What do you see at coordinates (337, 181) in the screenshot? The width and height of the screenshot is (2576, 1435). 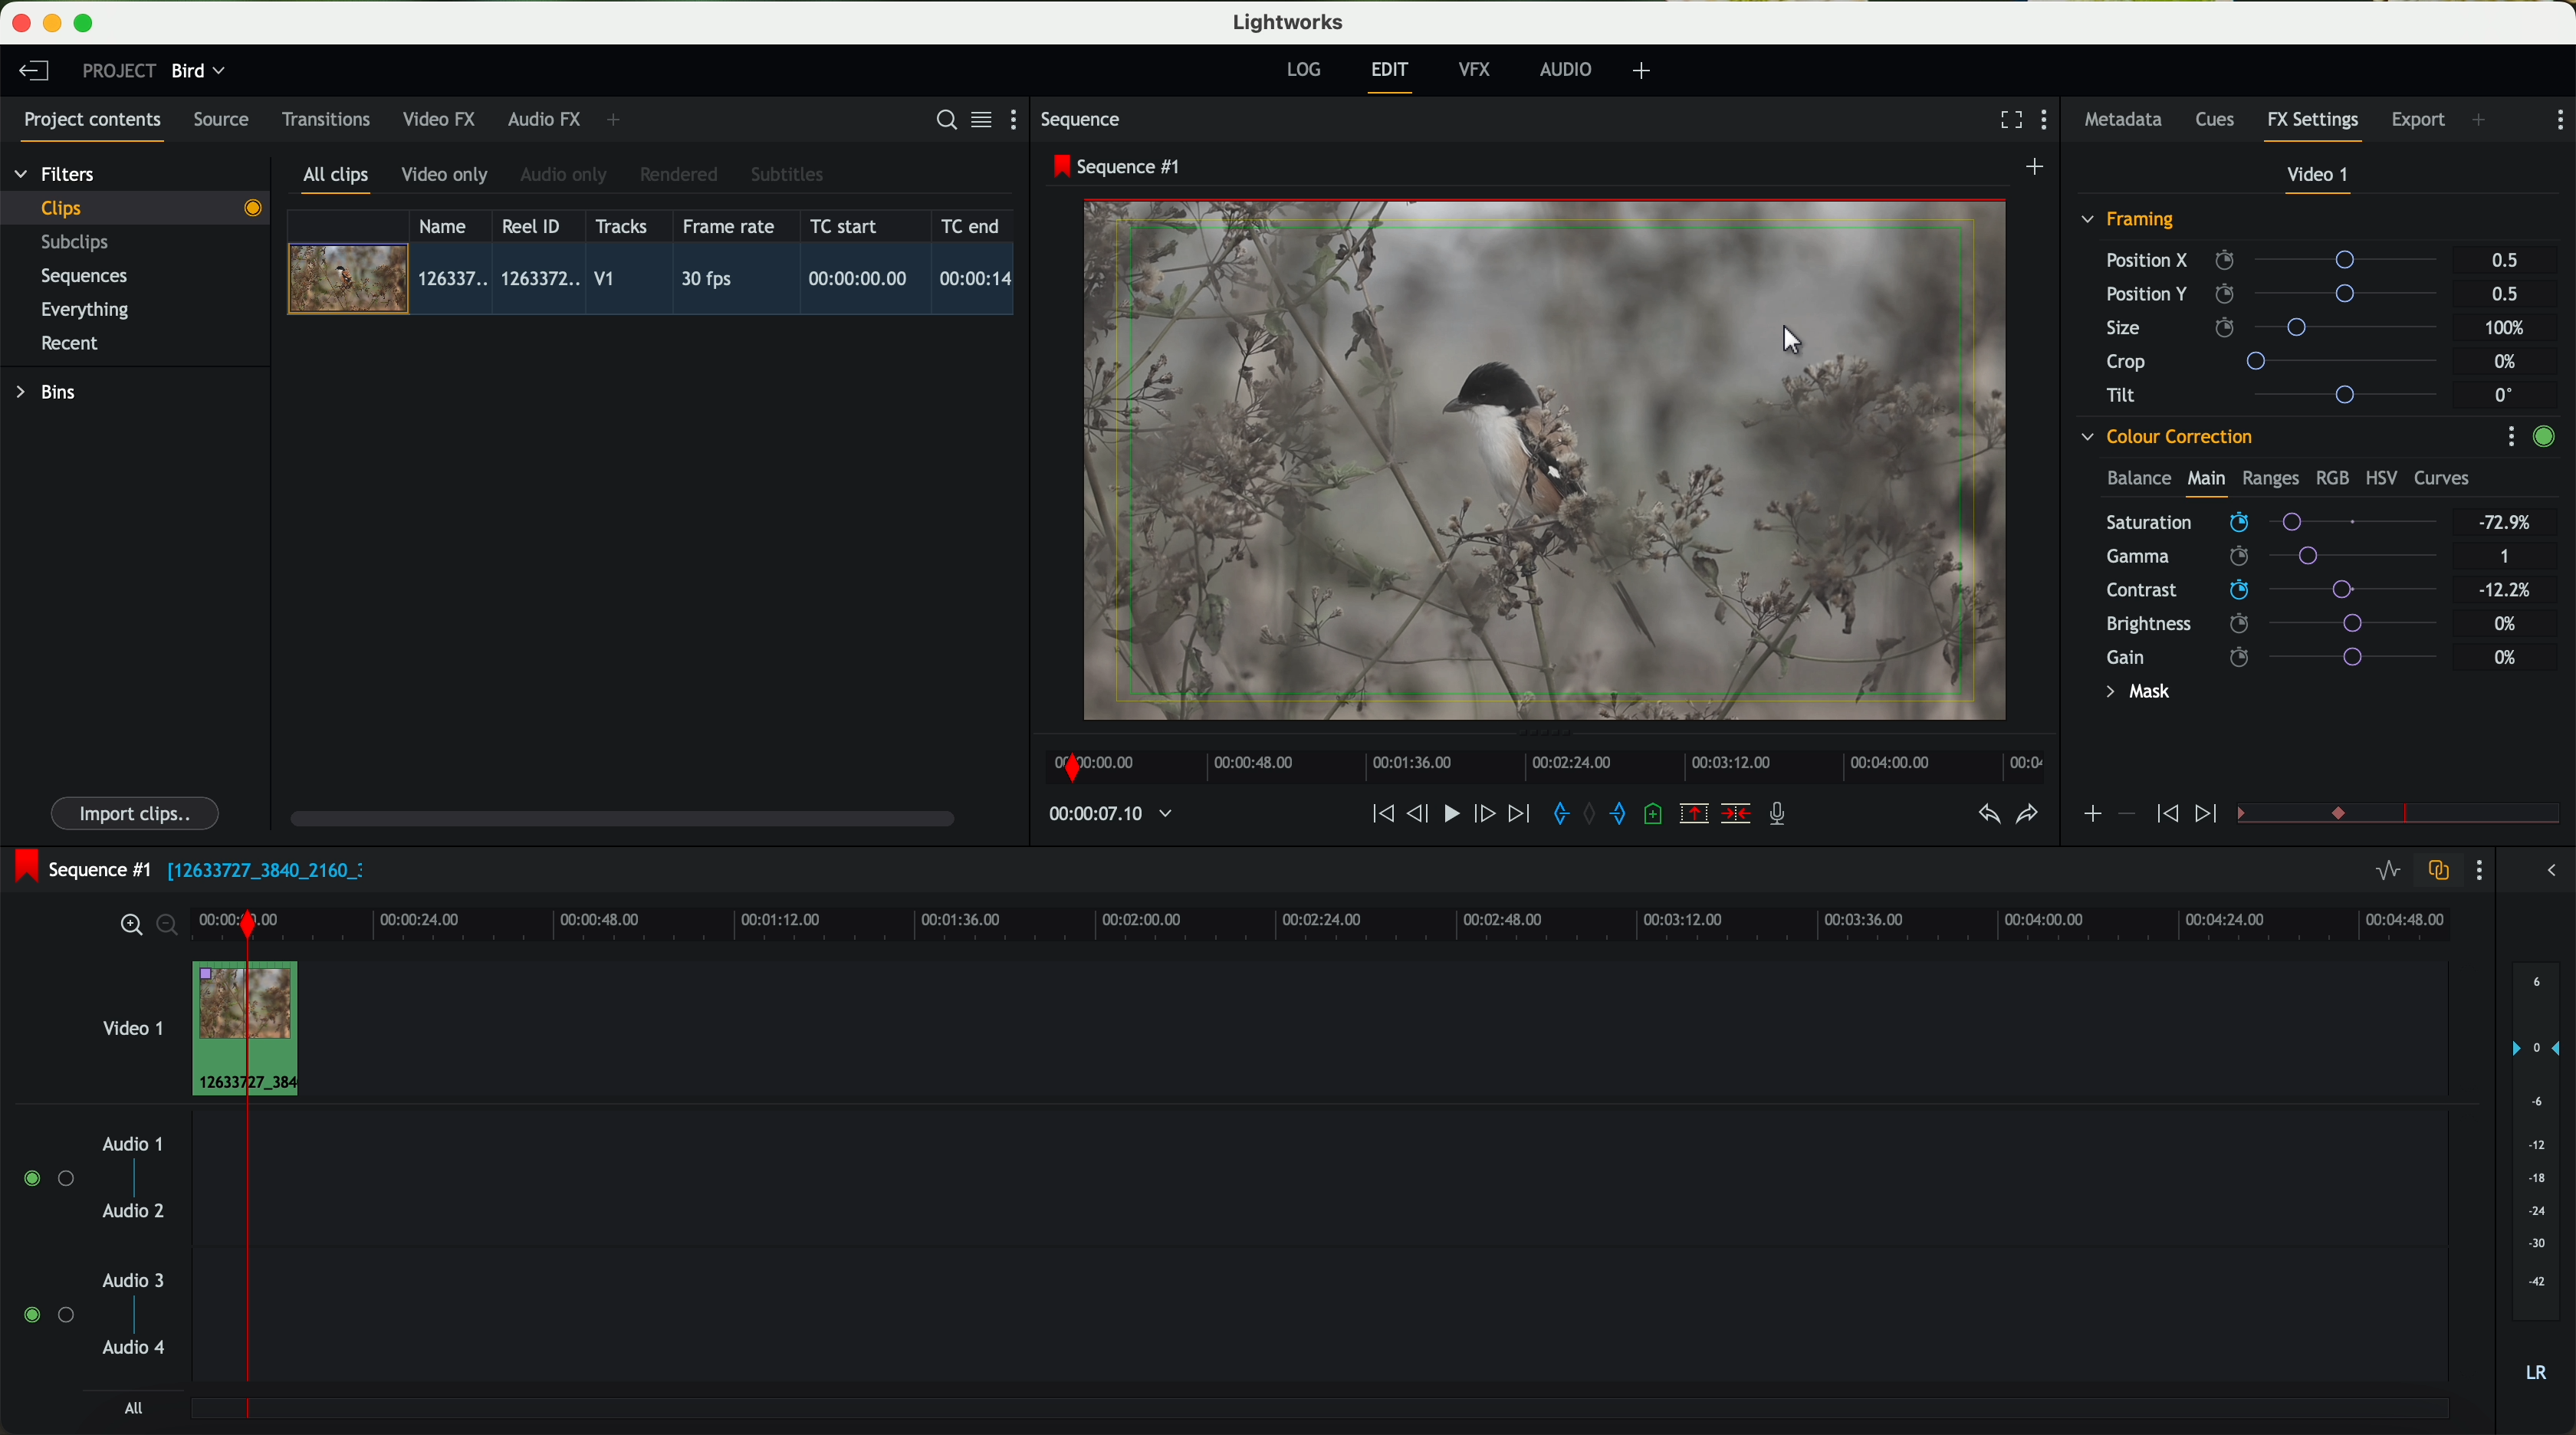 I see `all clips` at bounding box center [337, 181].